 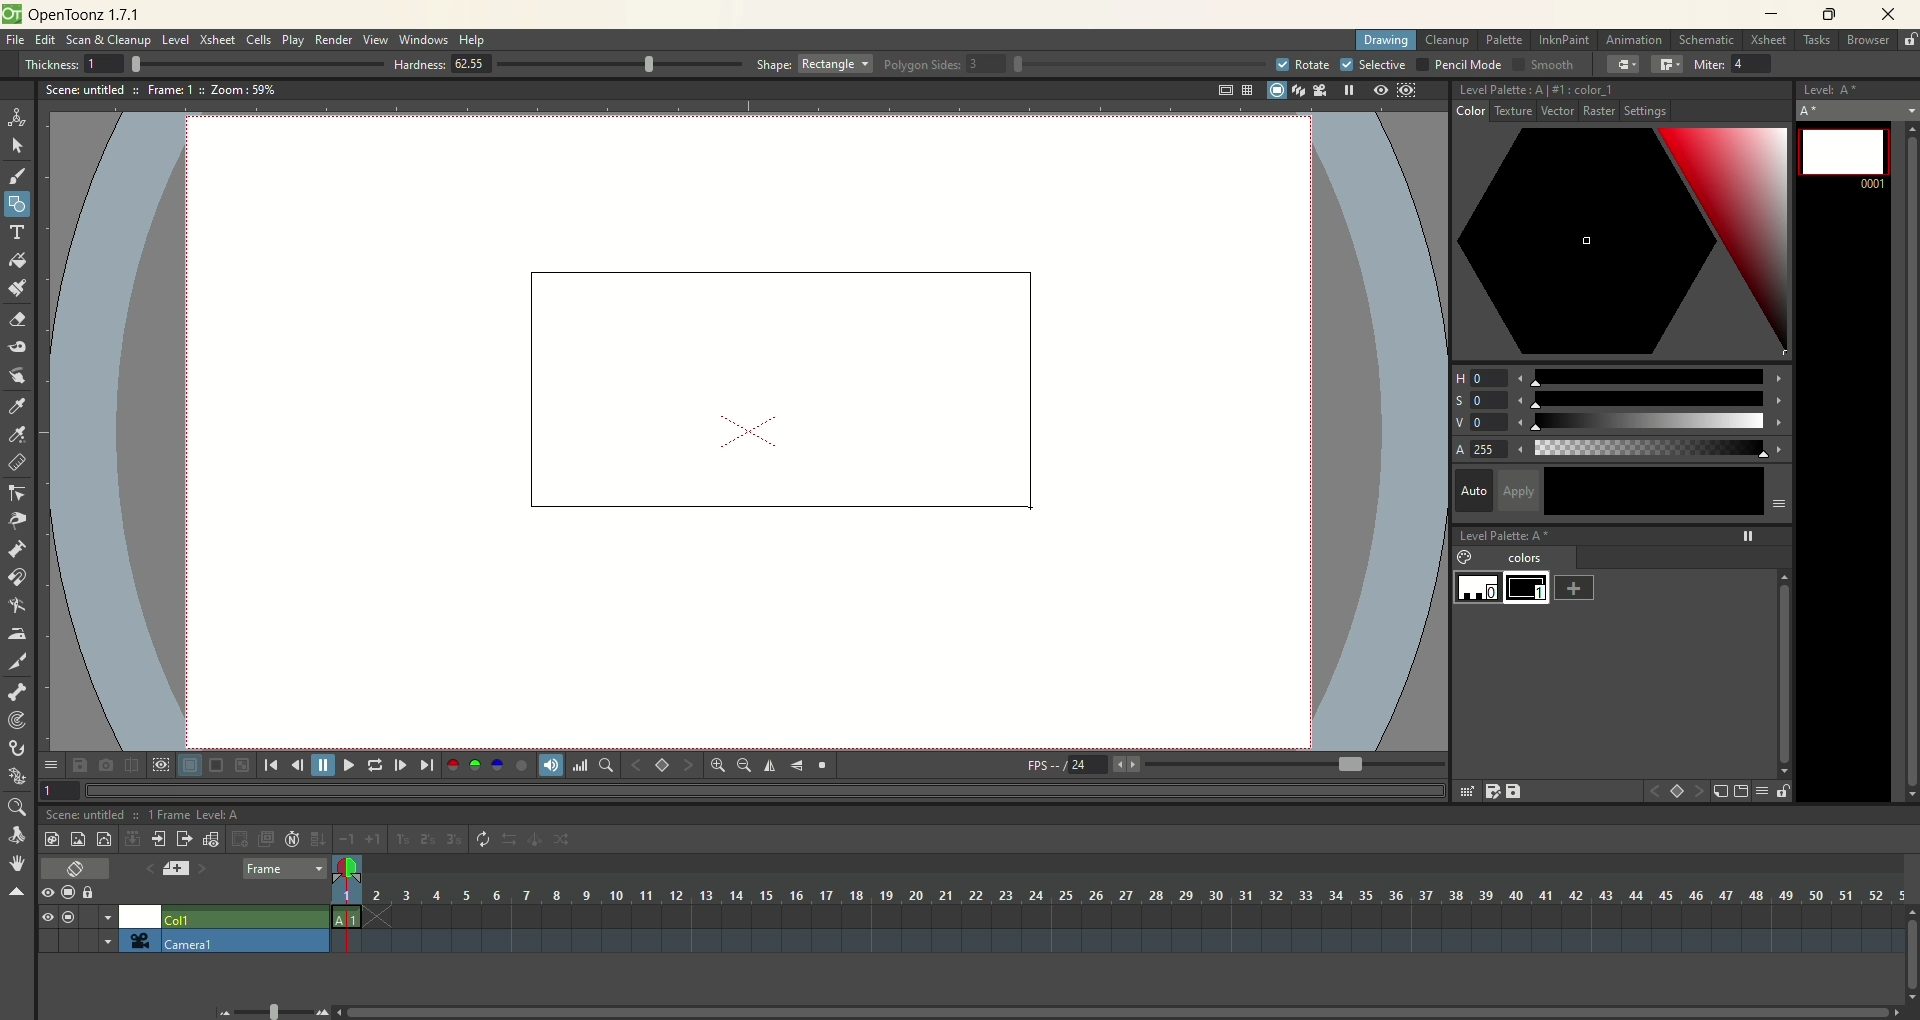 What do you see at coordinates (403, 839) in the screenshot?
I see `reframe on 1's` at bounding box center [403, 839].